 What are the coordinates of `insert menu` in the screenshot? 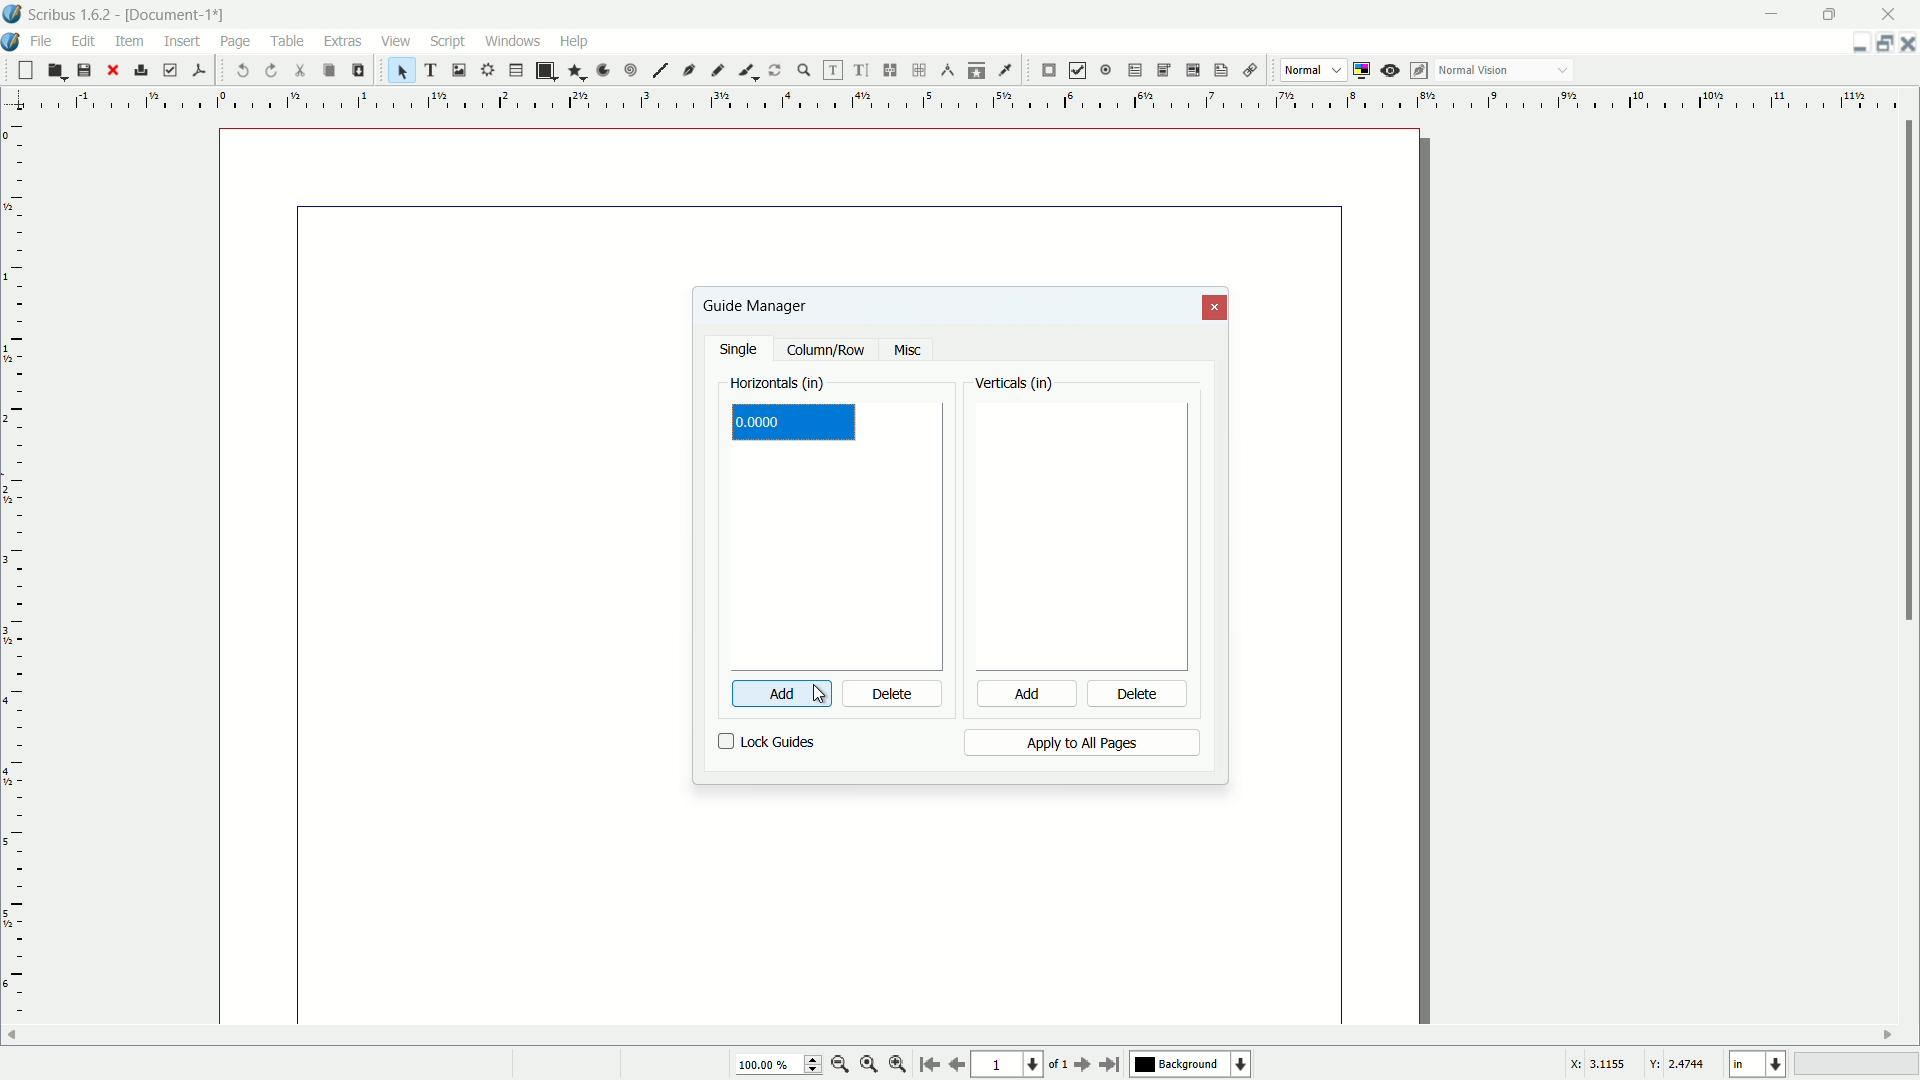 It's located at (183, 40).